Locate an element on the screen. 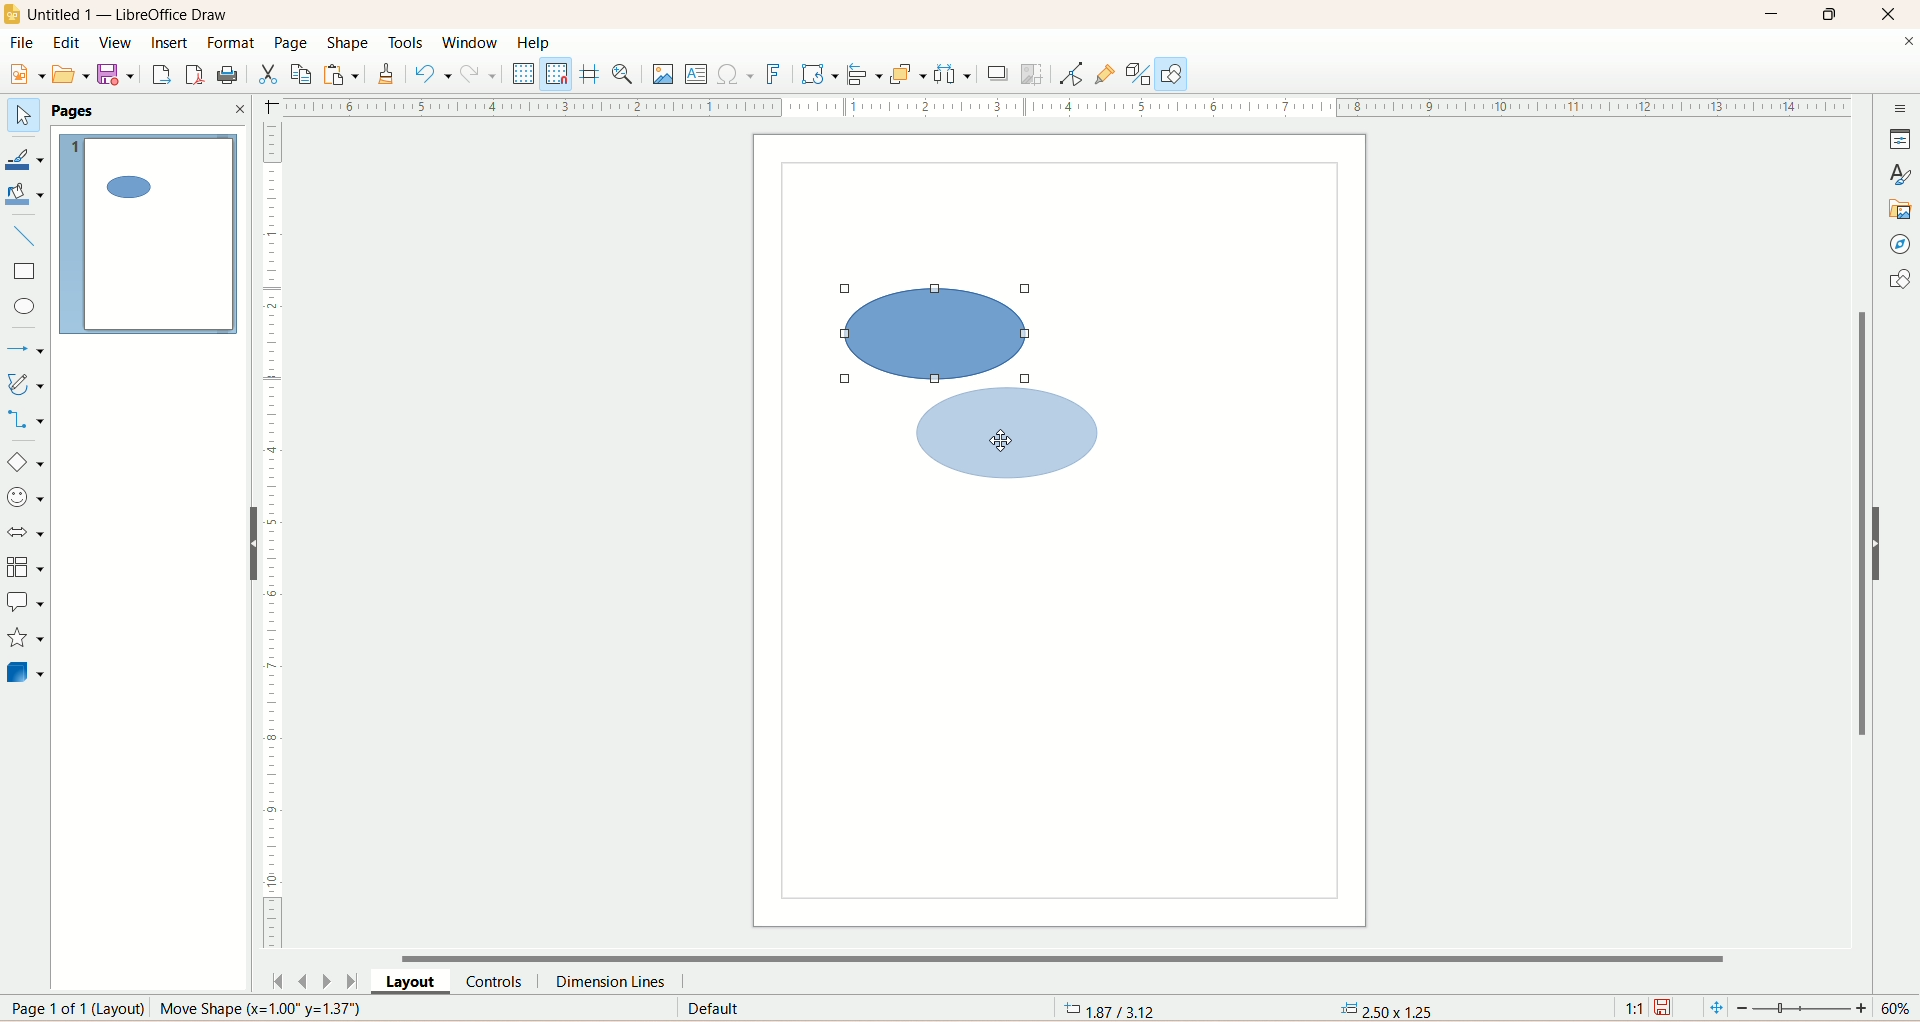  cursor is located at coordinates (1000, 440).